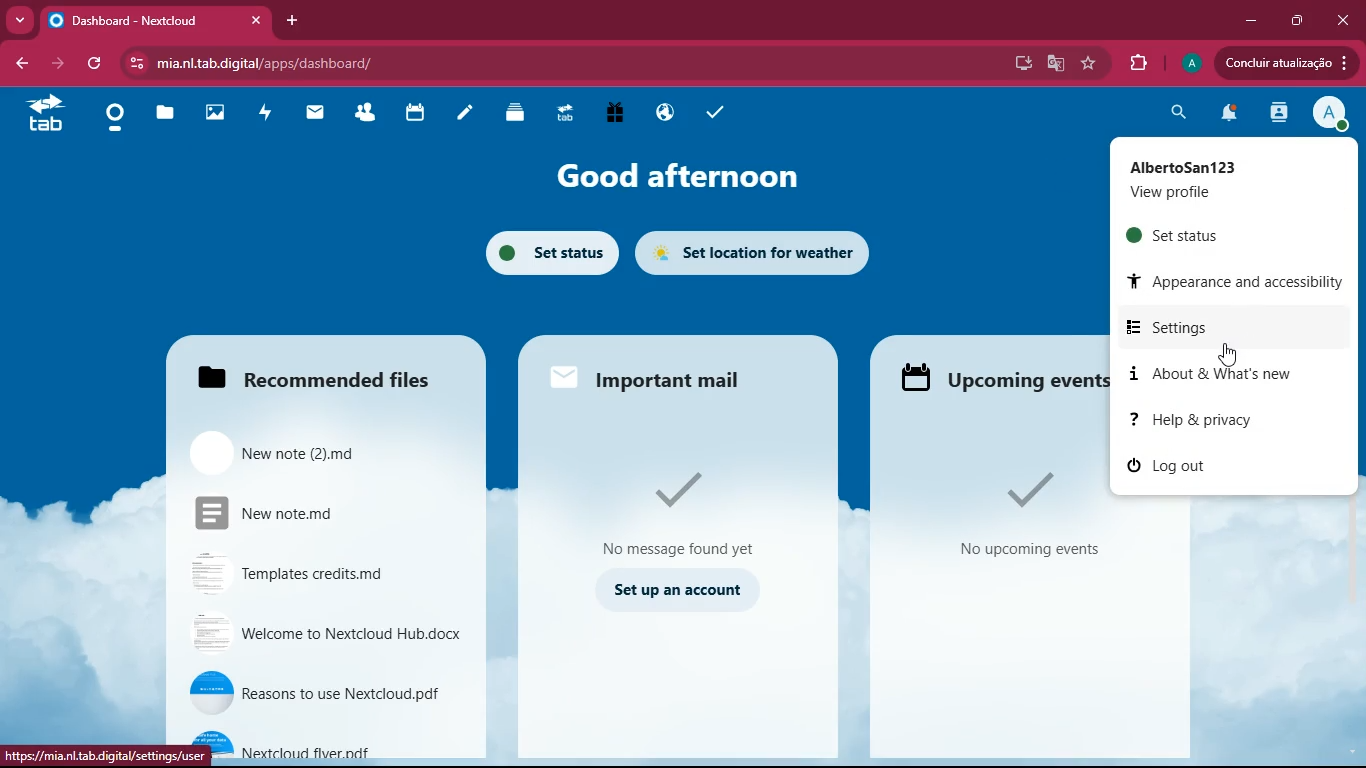  Describe the element at coordinates (1054, 62) in the screenshot. I see `google translate` at that location.